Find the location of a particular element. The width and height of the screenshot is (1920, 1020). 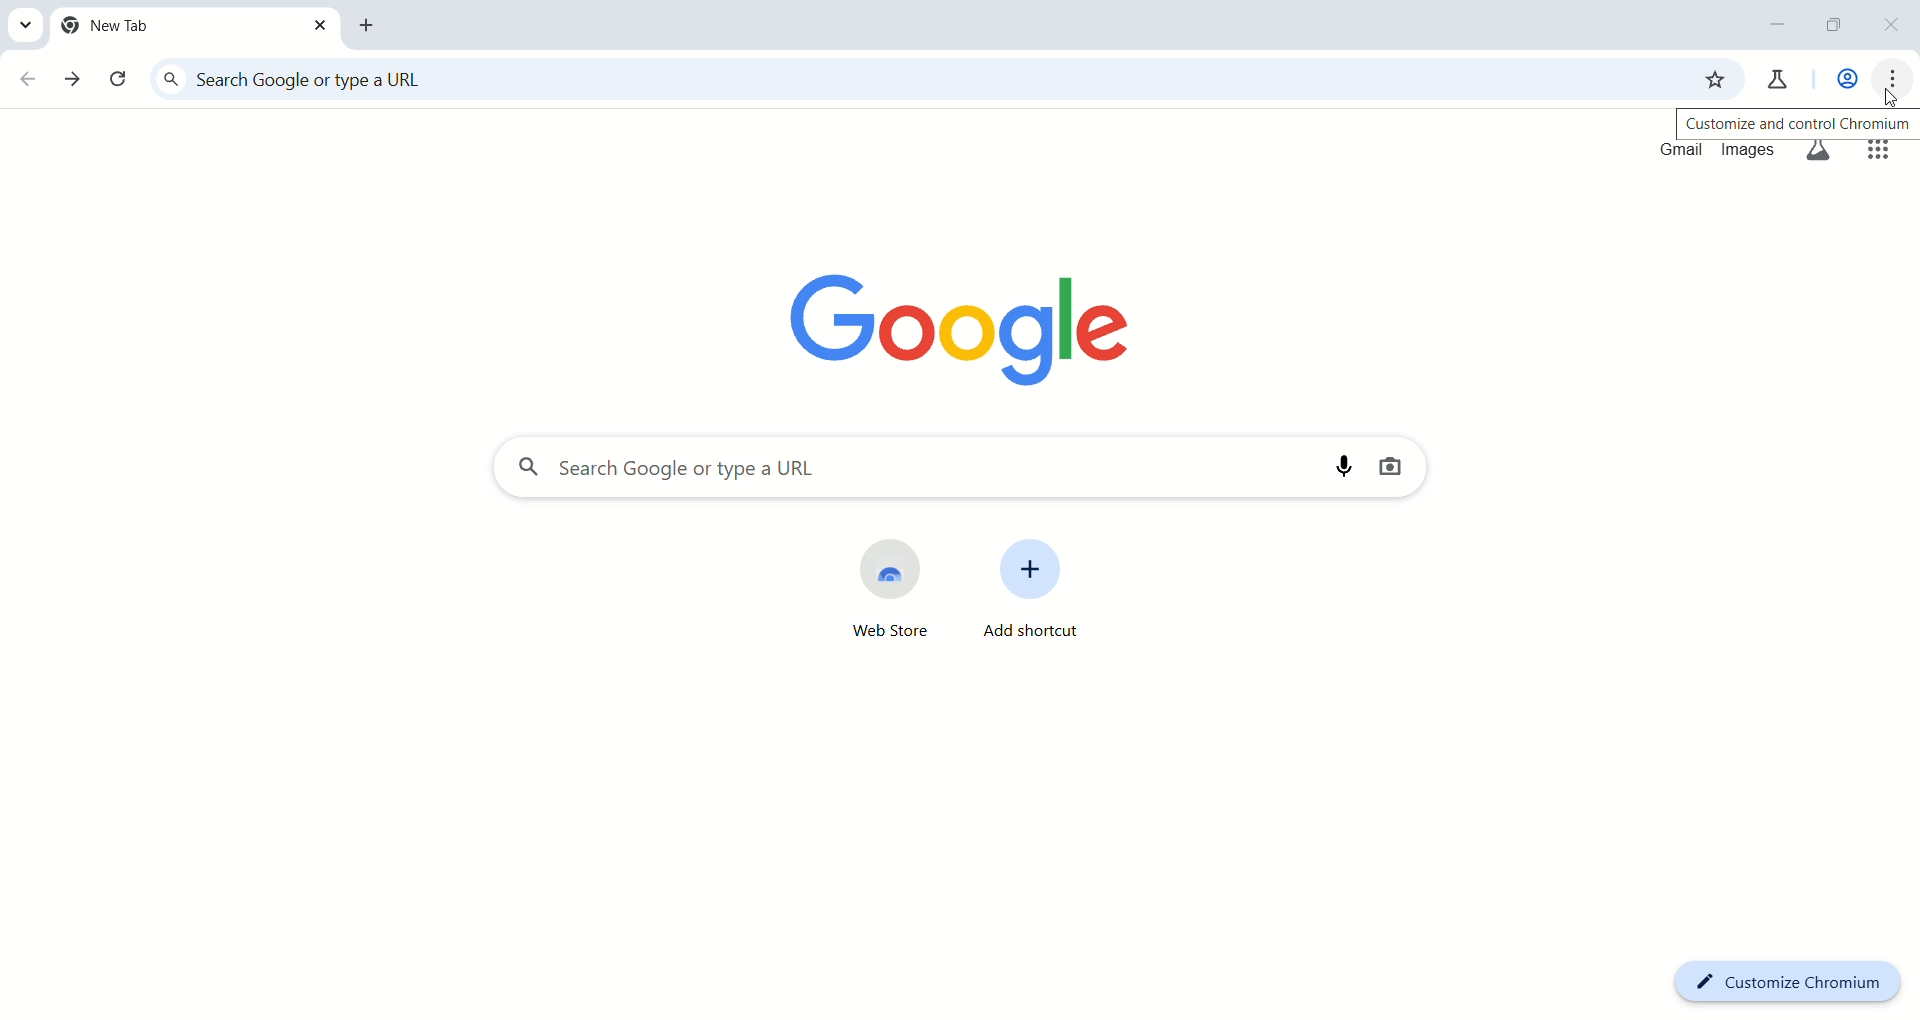

go forward is located at coordinates (75, 80).